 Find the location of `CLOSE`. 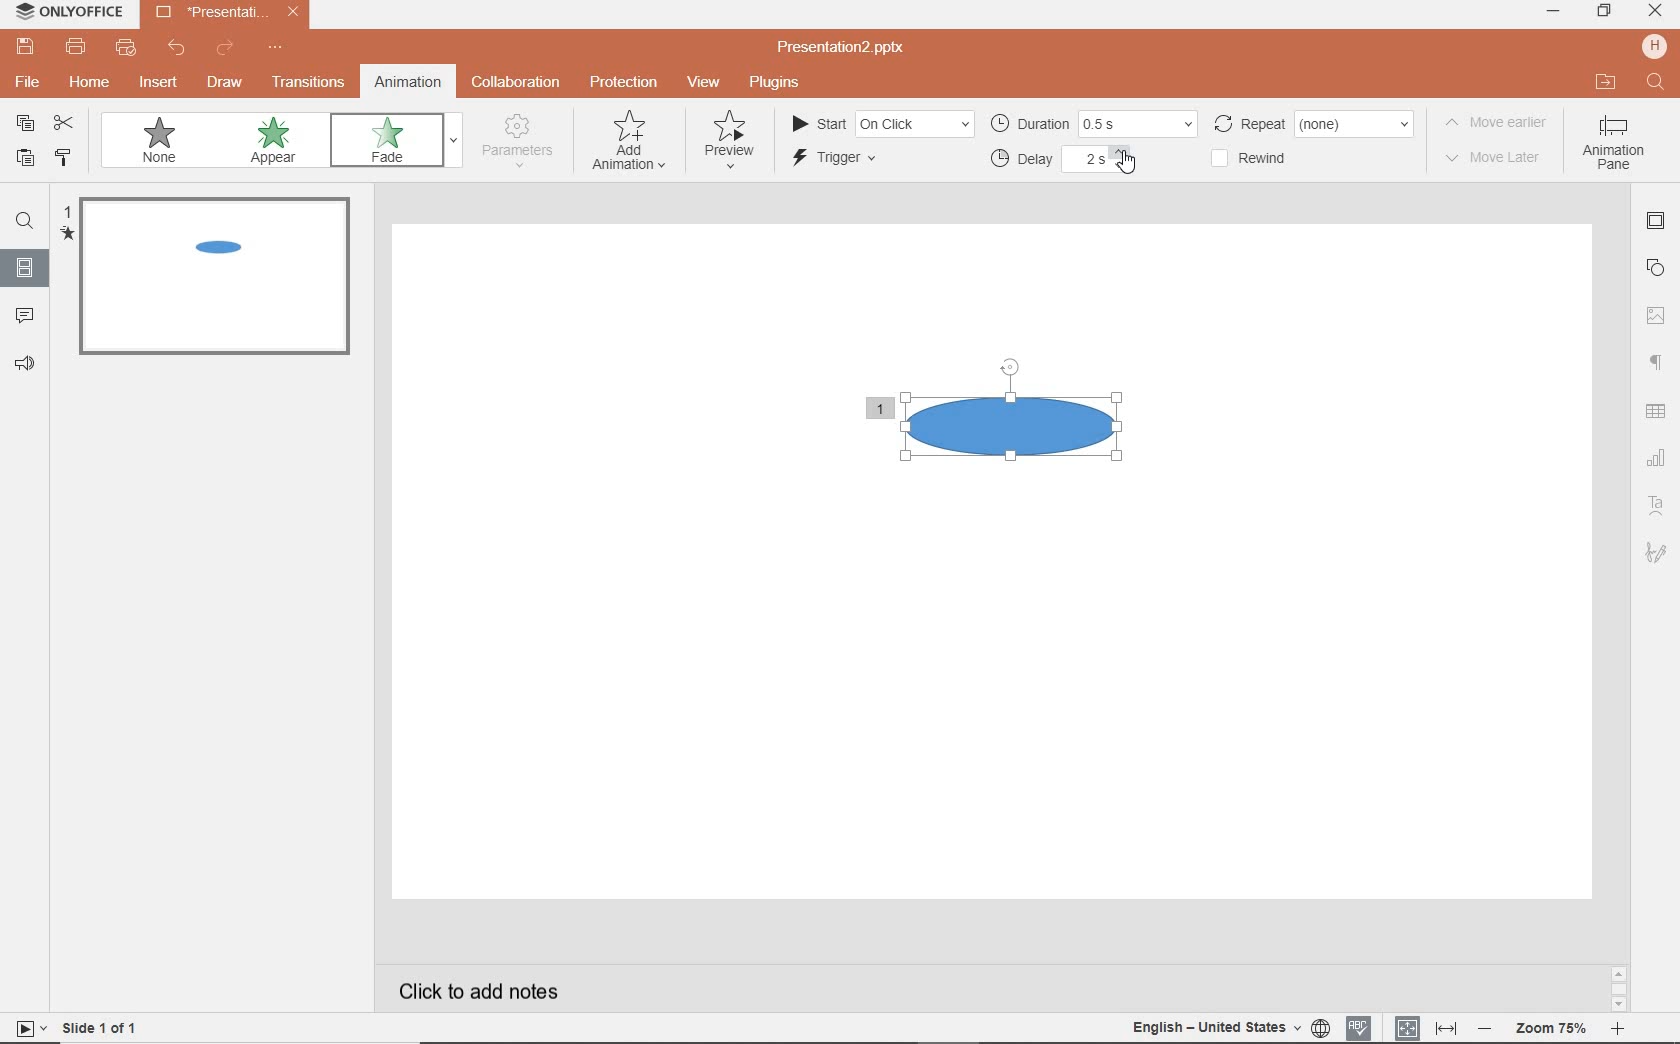

CLOSE is located at coordinates (1654, 12).